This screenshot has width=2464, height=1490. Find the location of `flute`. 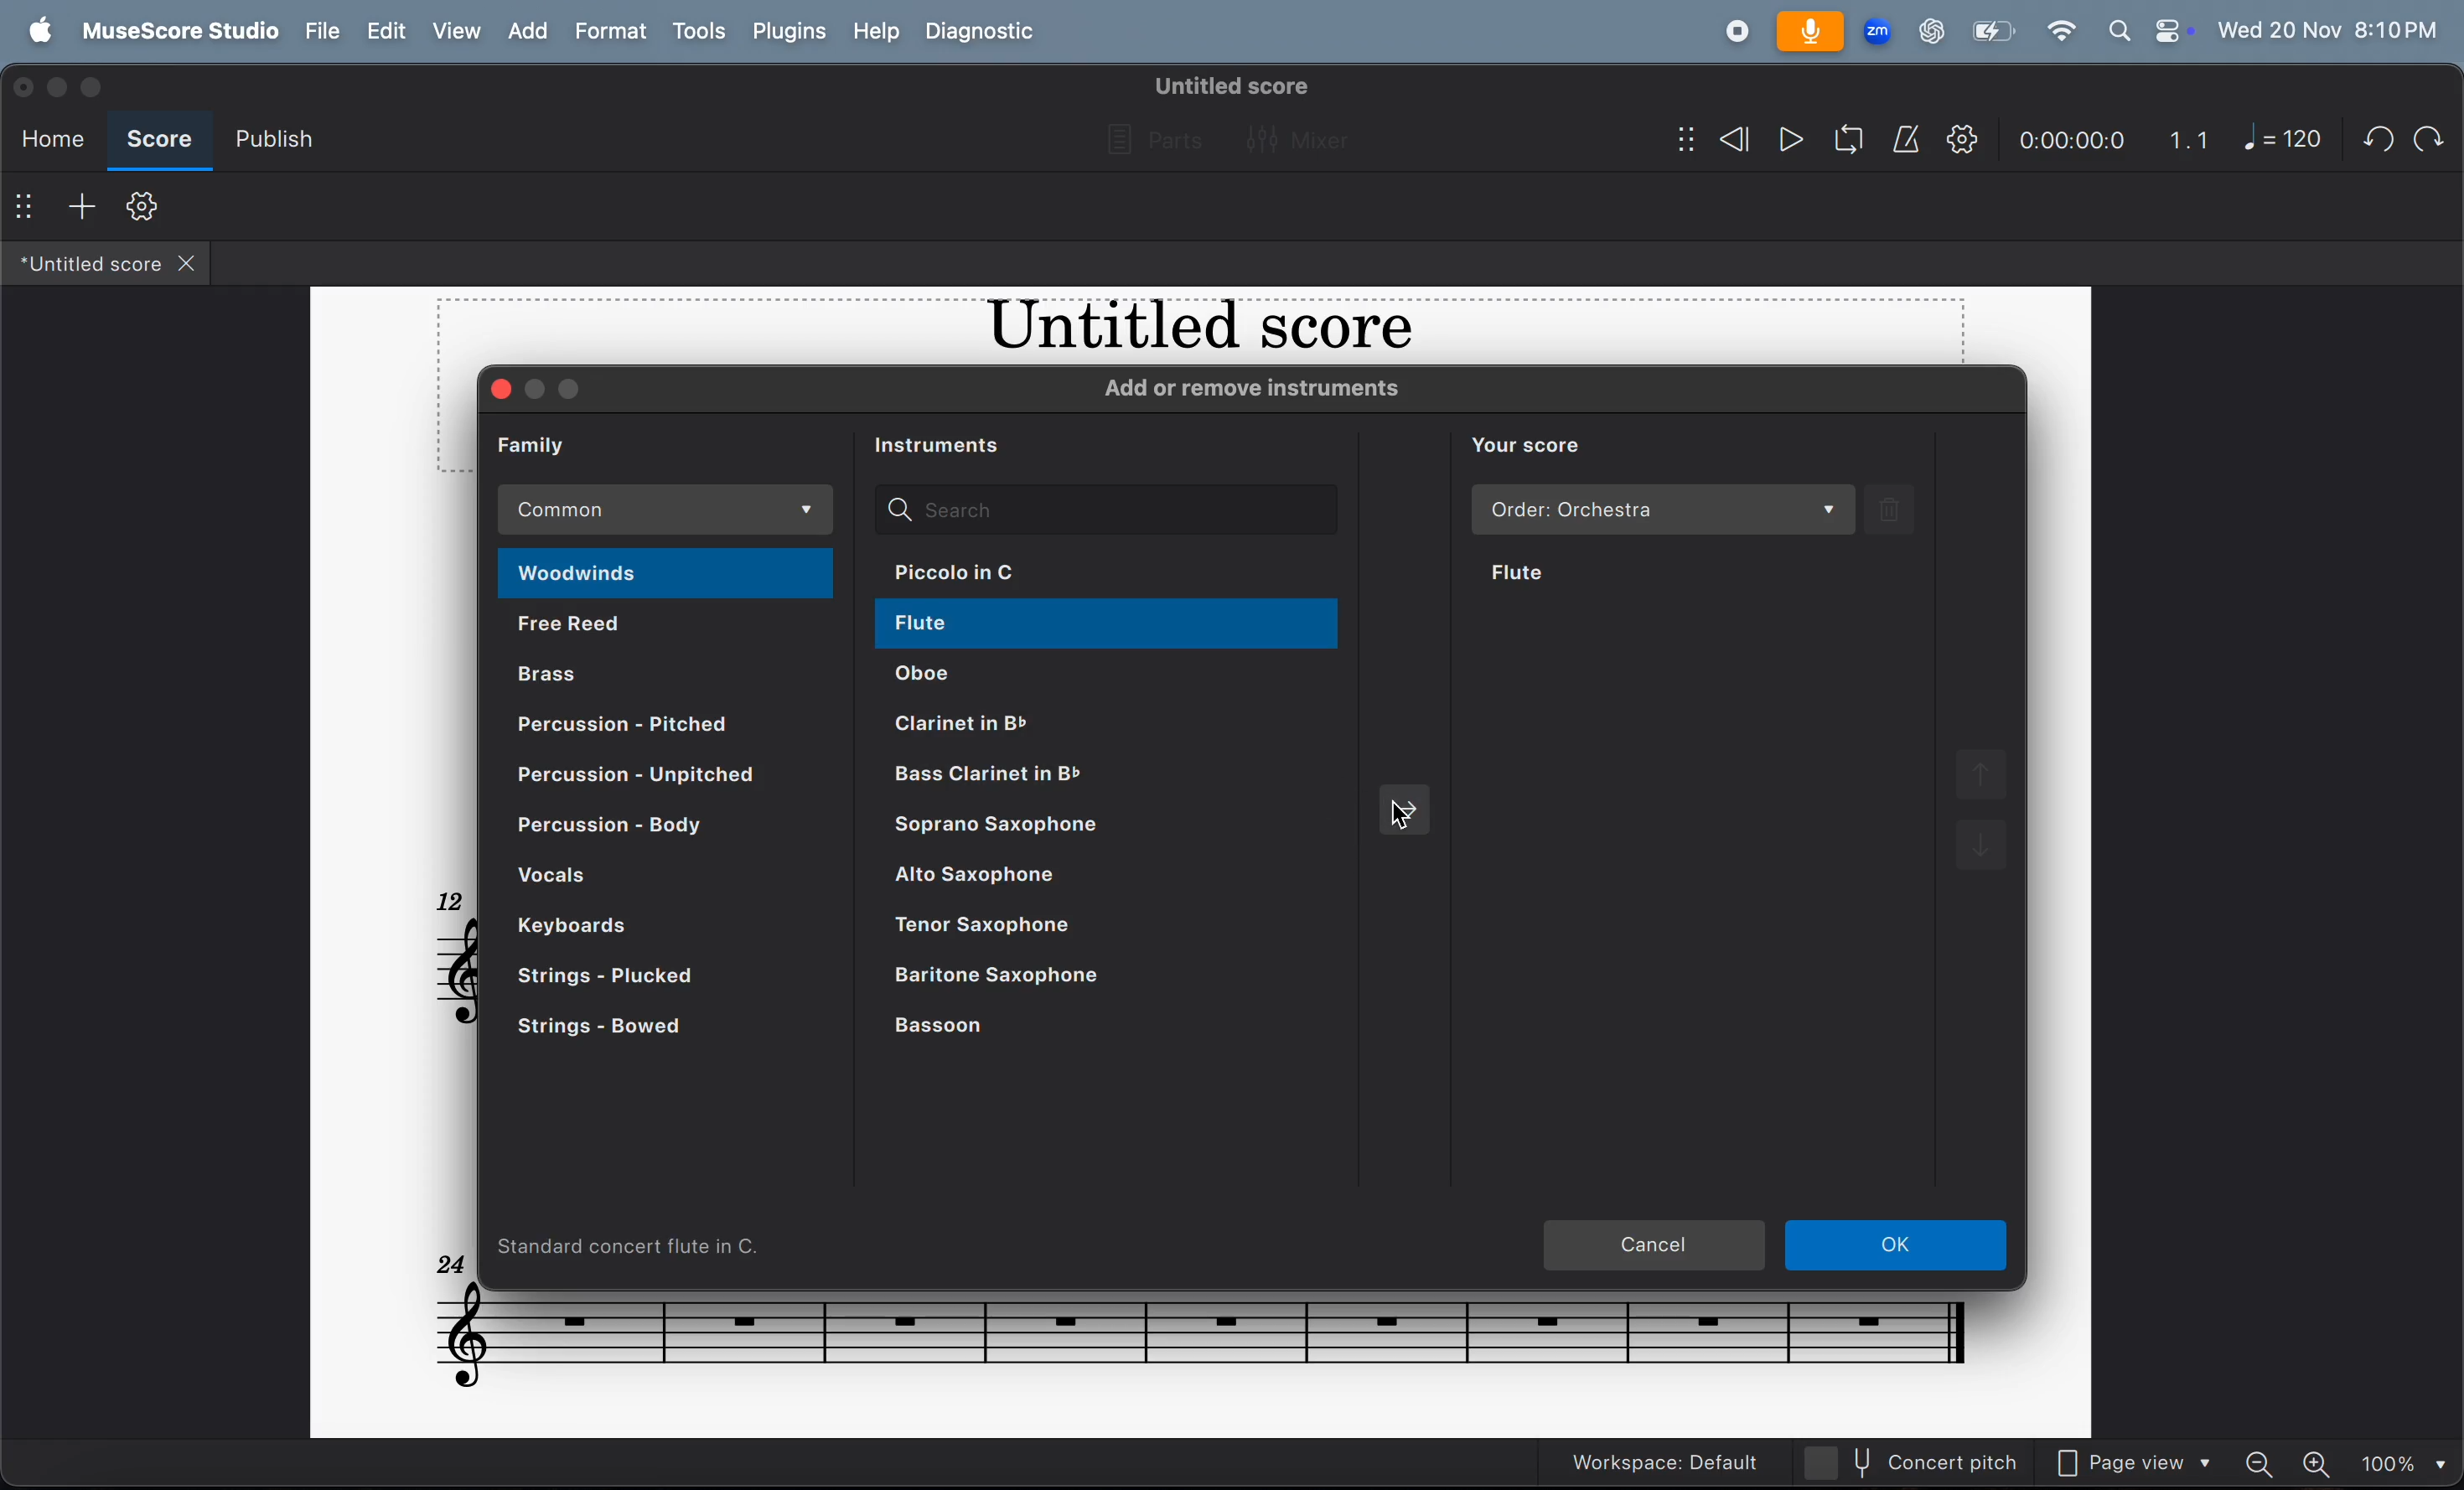

flute is located at coordinates (1109, 623).